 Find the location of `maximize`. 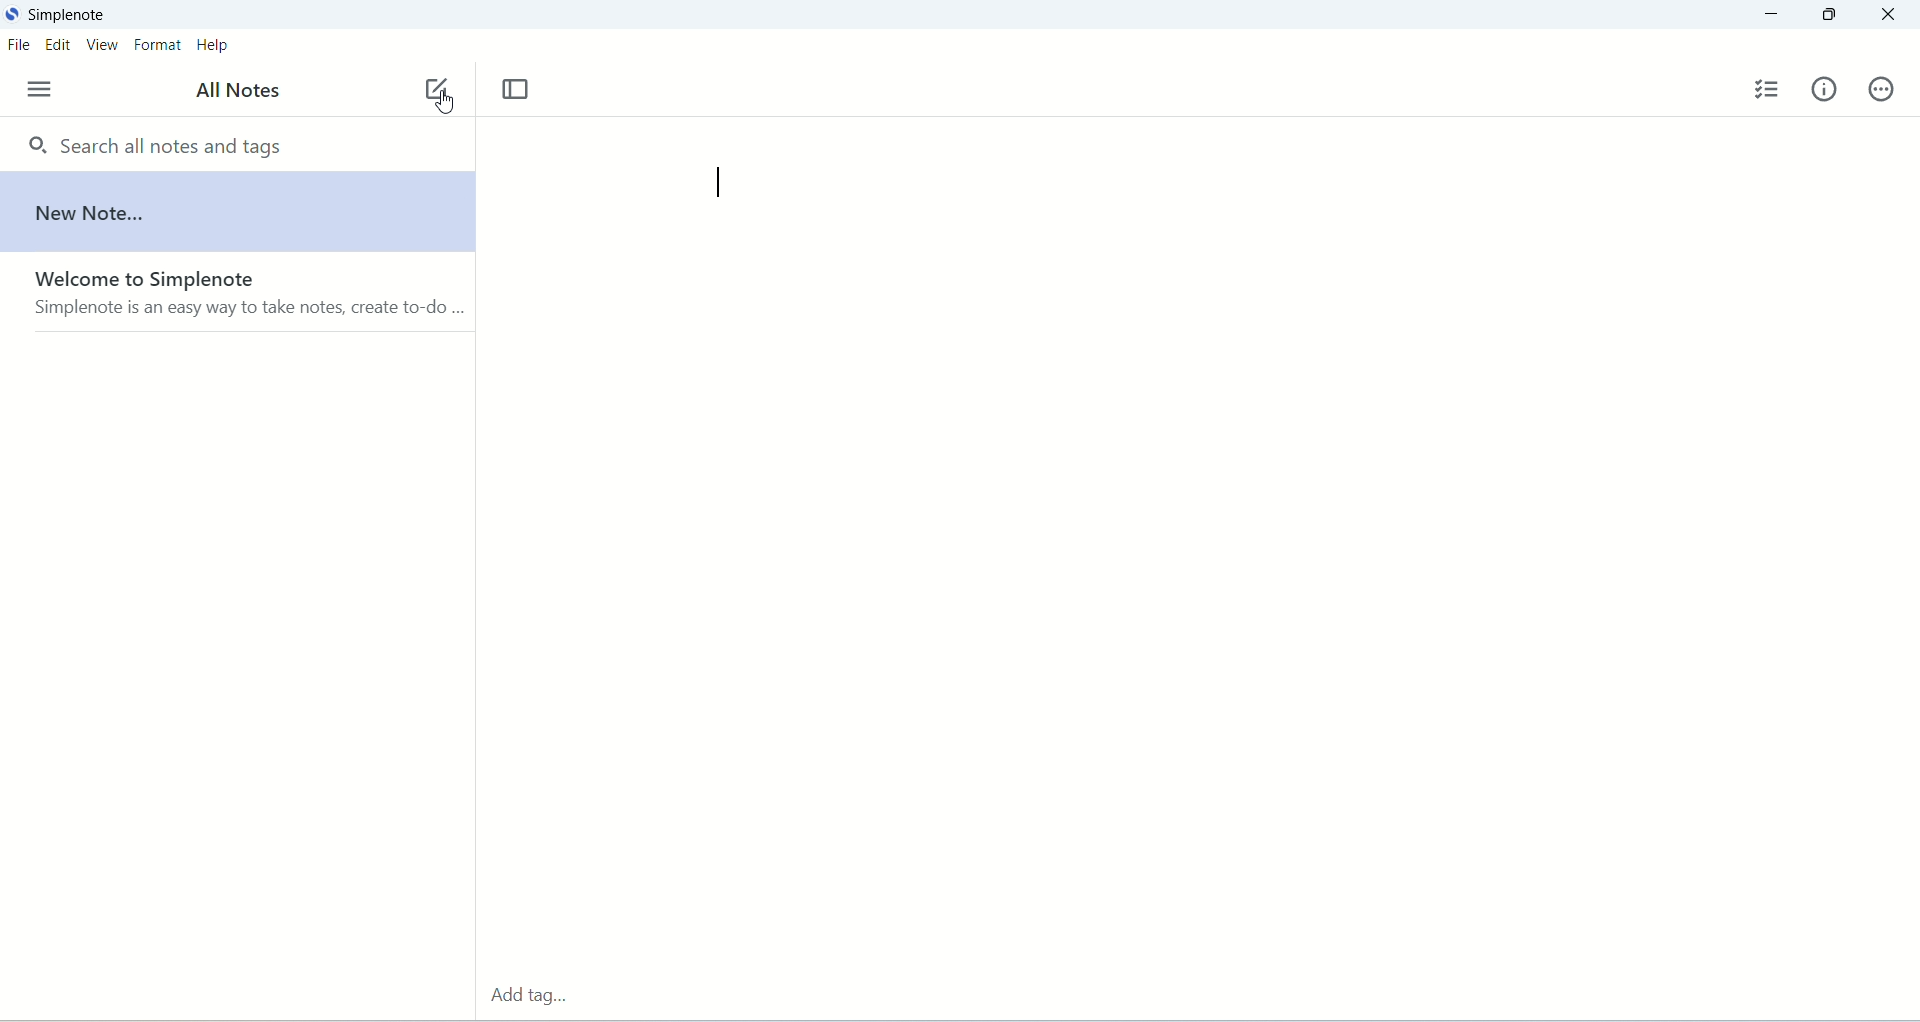

maximize is located at coordinates (1823, 19).